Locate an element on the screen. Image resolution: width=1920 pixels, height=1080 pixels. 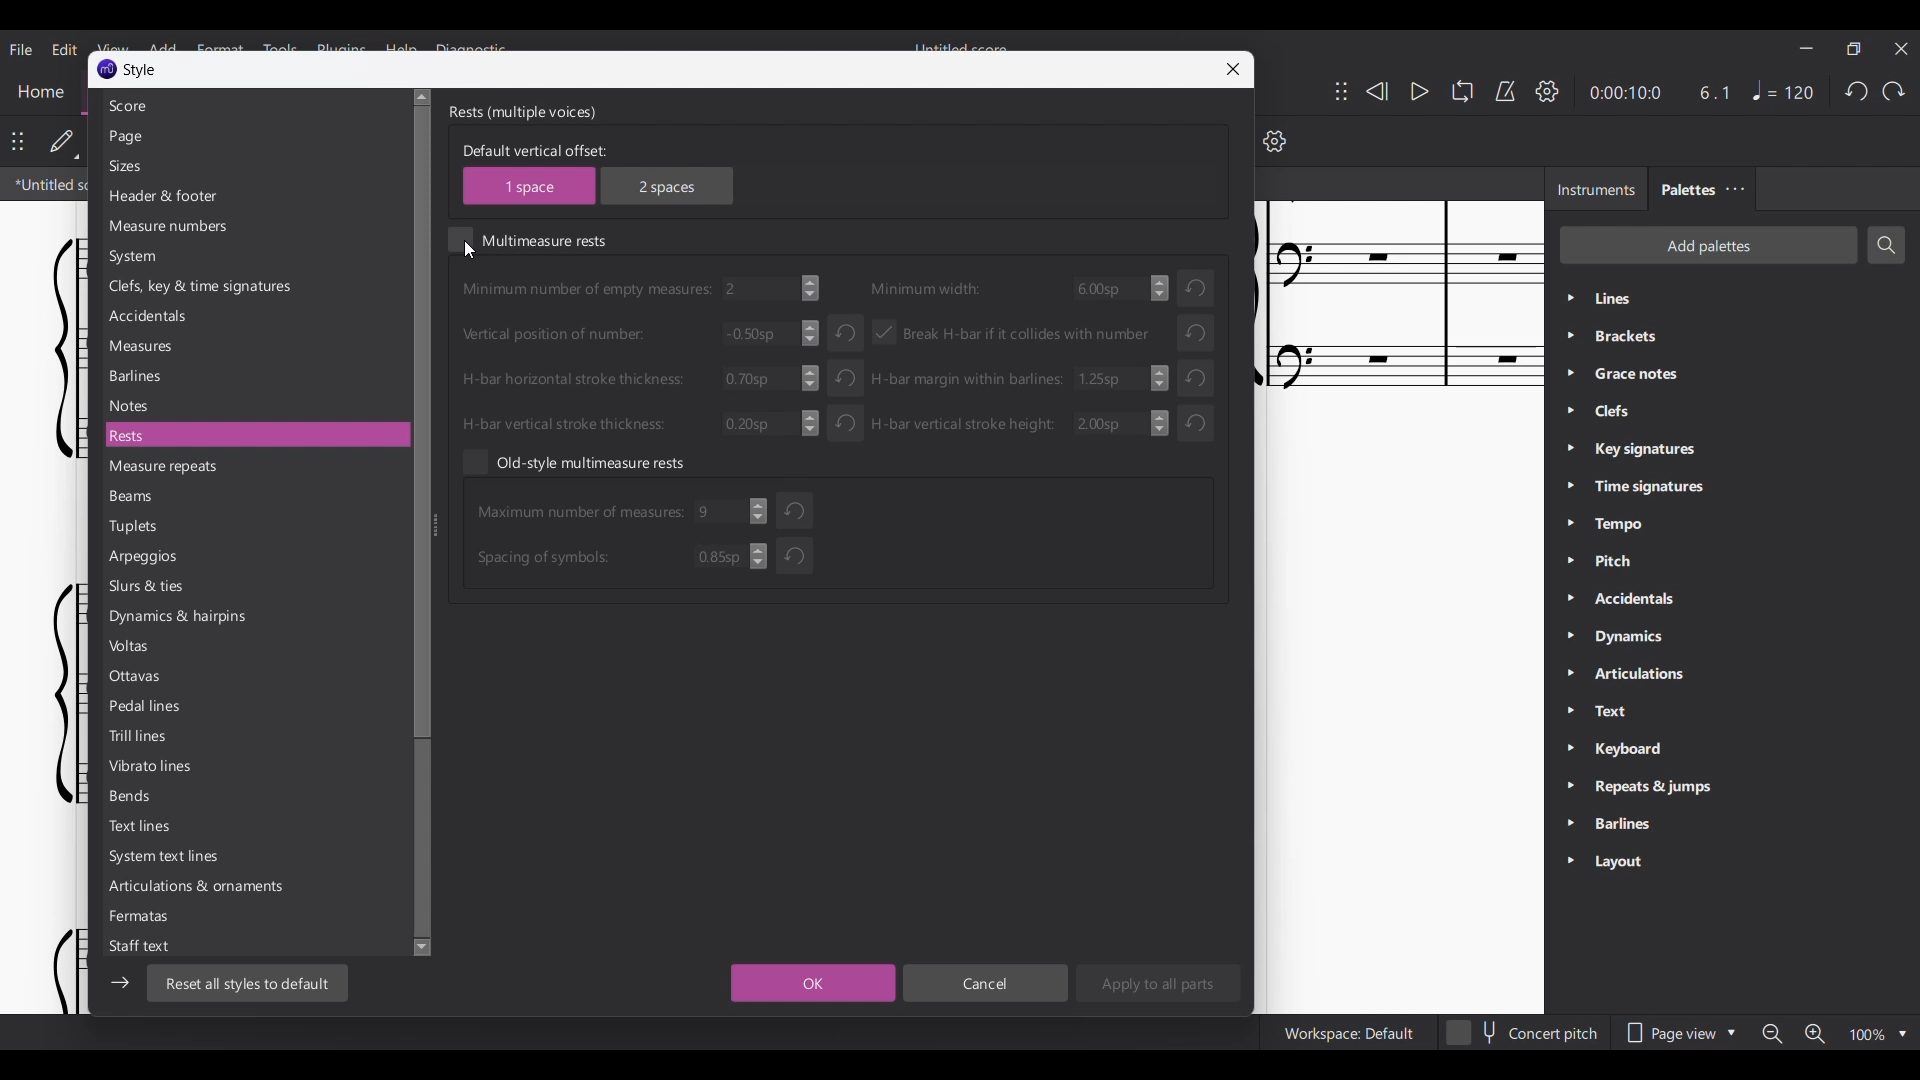
Undo respective changes is located at coordinates (1195, 356).